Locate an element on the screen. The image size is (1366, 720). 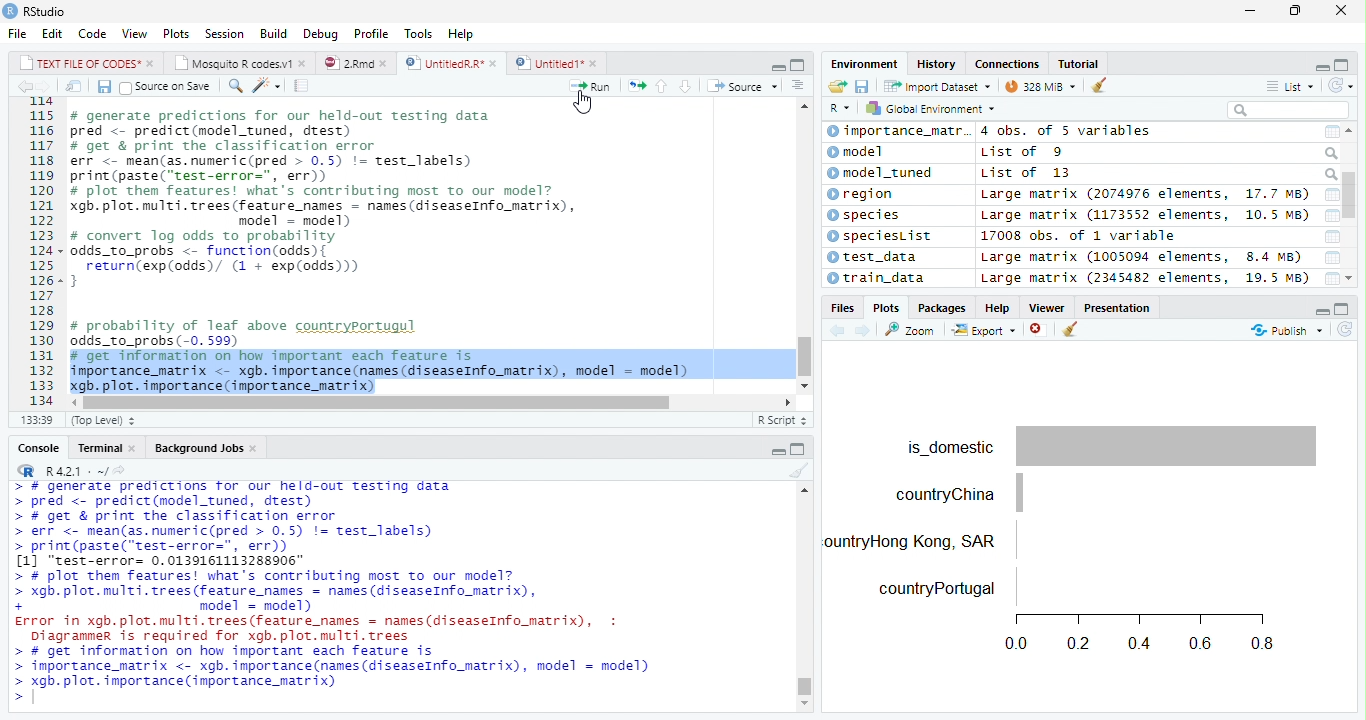
Help is located at coordinates (463, 36).